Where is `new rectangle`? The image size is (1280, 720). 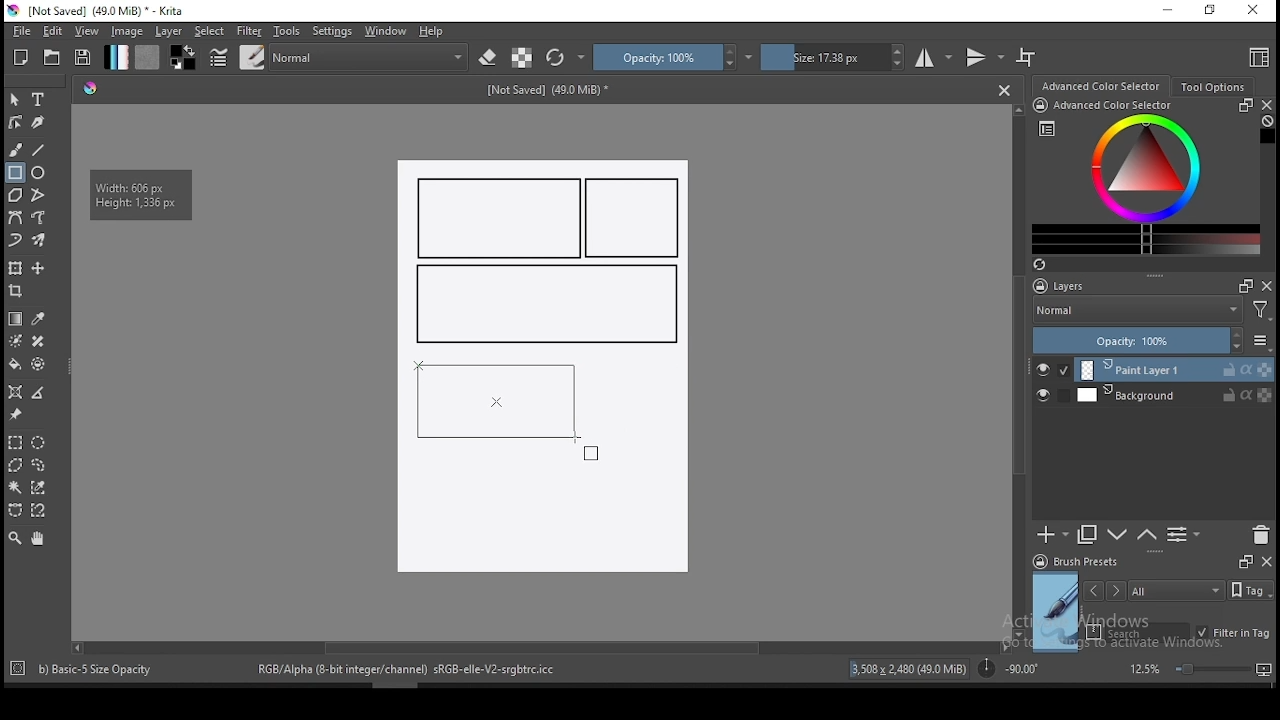 new rectangle is located at coordinates (500, 218).